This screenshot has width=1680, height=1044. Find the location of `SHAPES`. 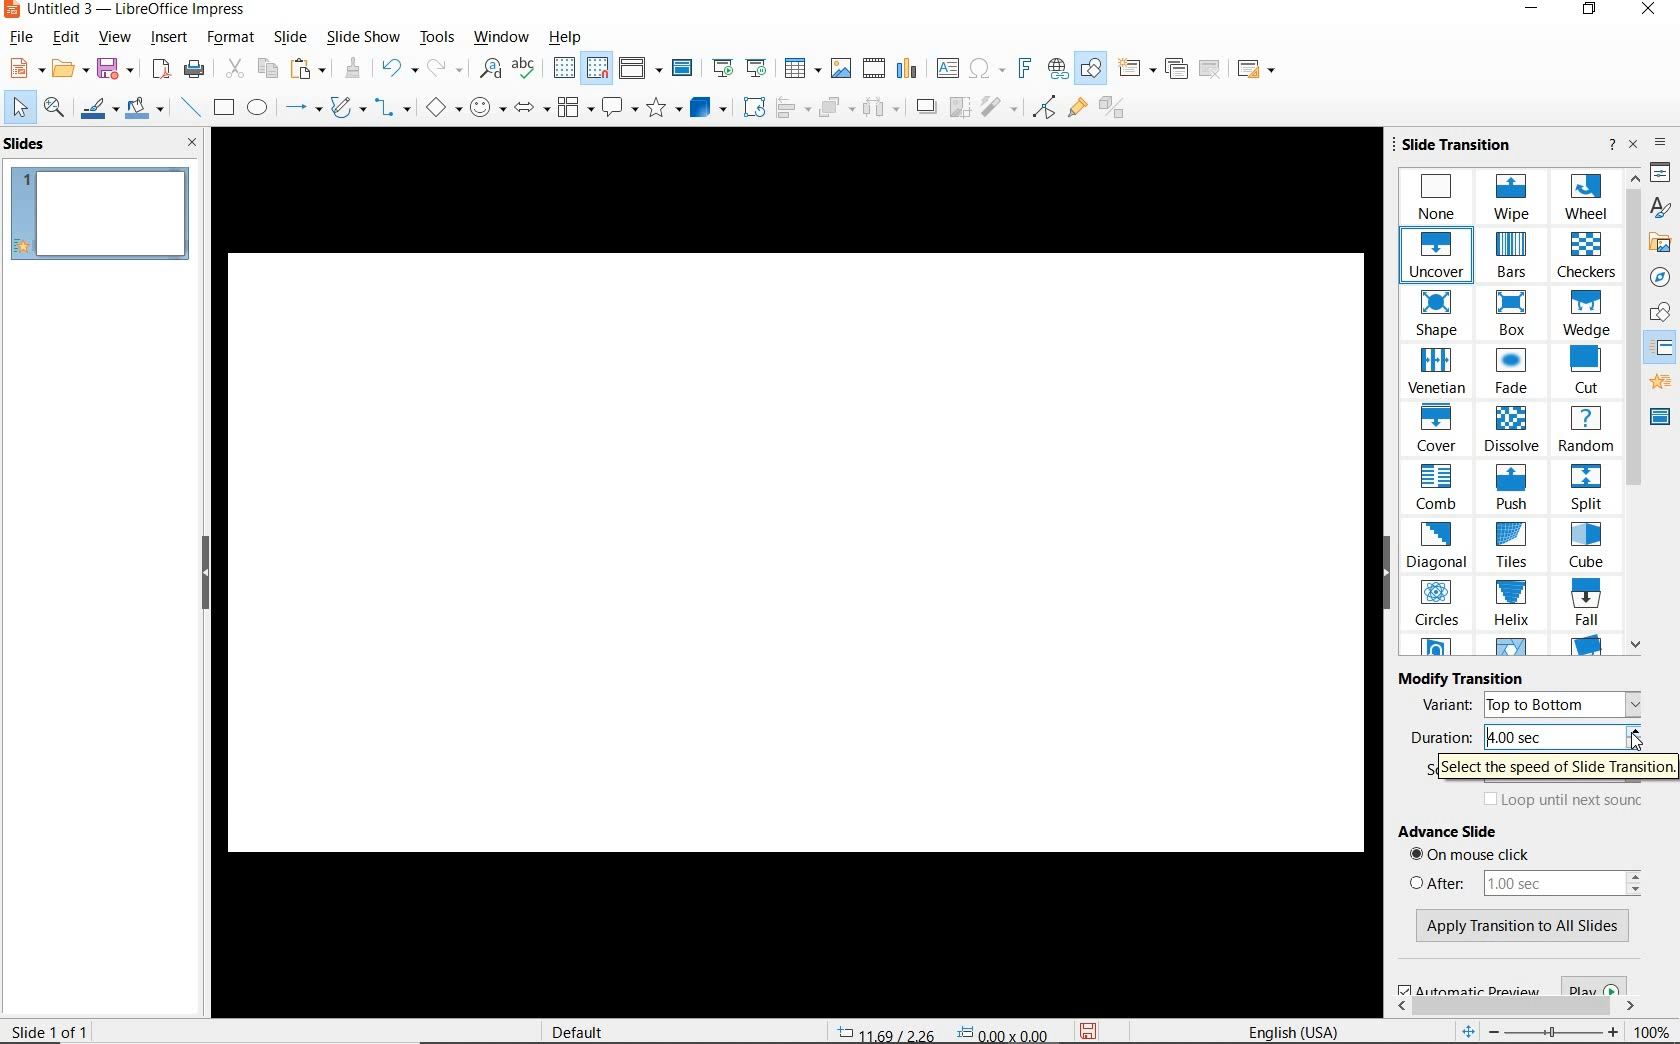

SHAPES is located at coordinates (1662, 314).